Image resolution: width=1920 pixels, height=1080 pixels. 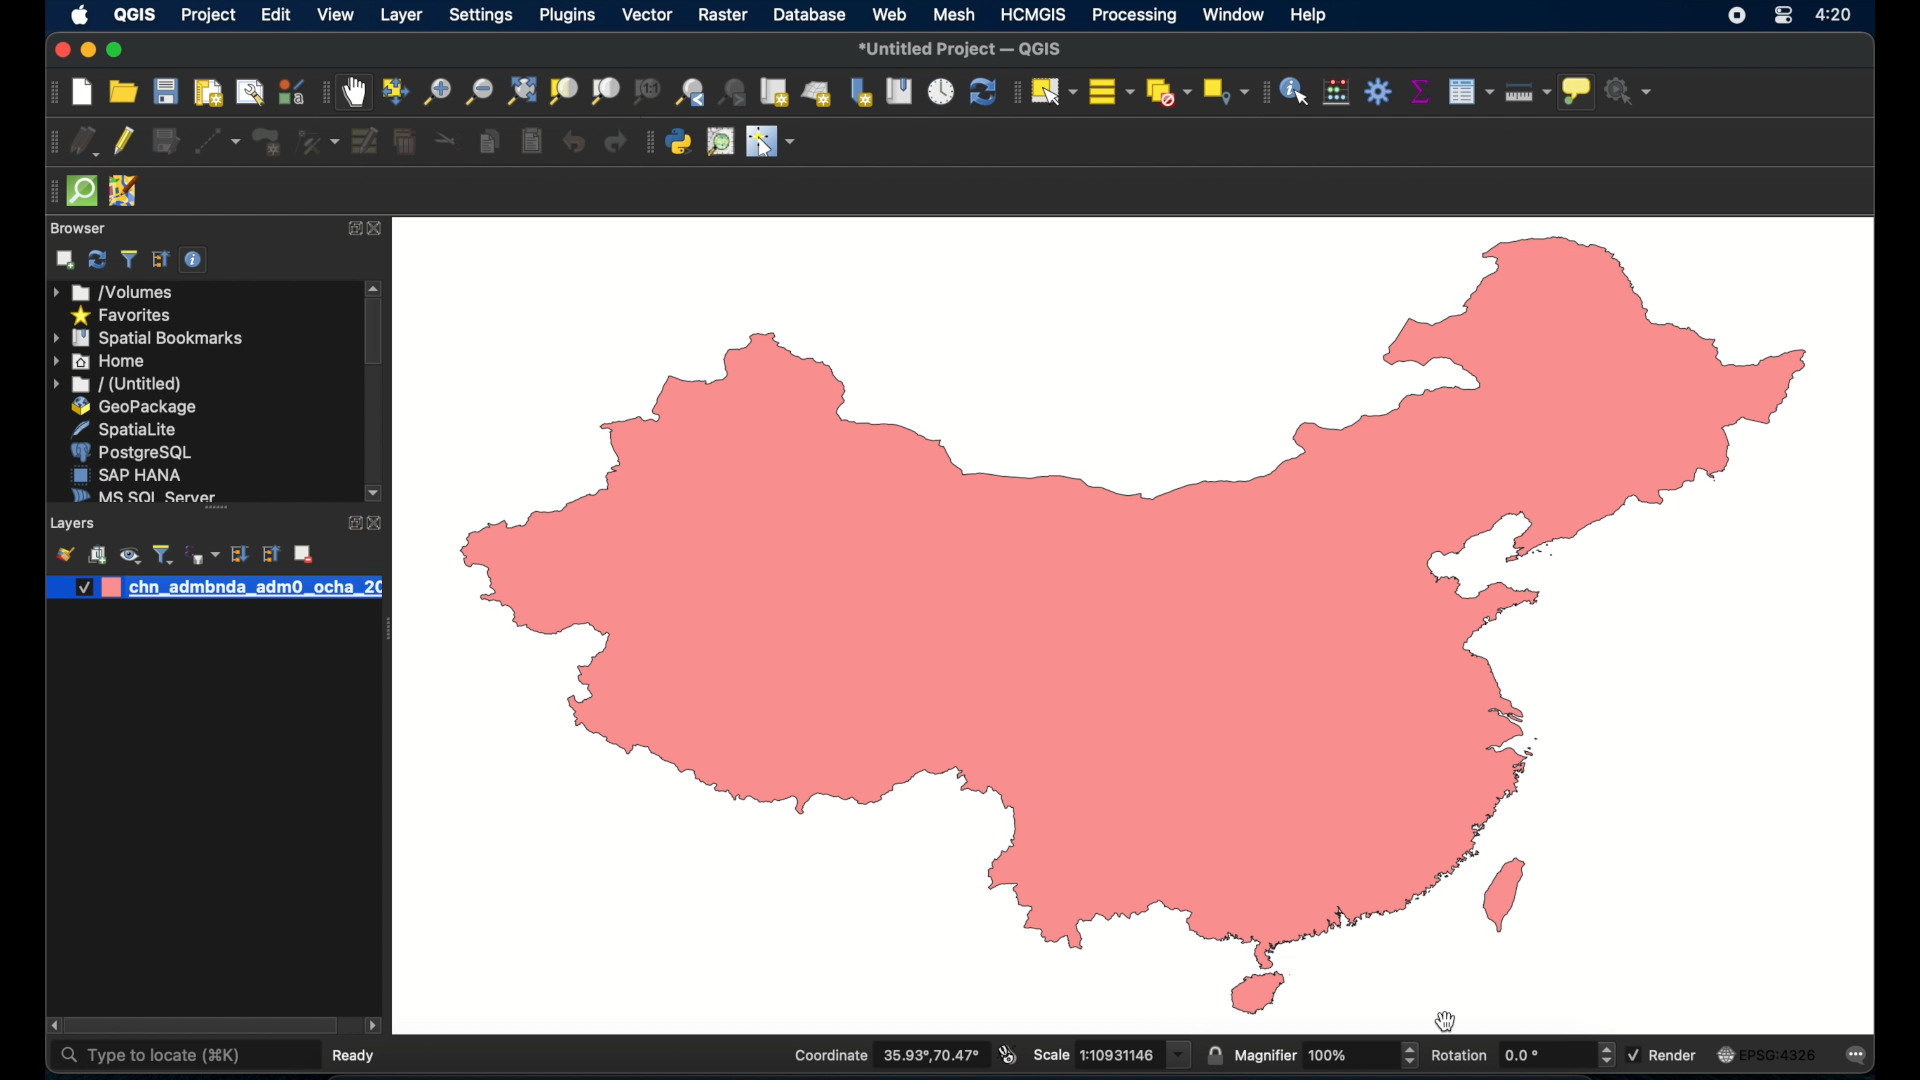 What do you see at coordinates (446, 141) in the screenshot?
I see `cut features` at bounding box center [446, 141].